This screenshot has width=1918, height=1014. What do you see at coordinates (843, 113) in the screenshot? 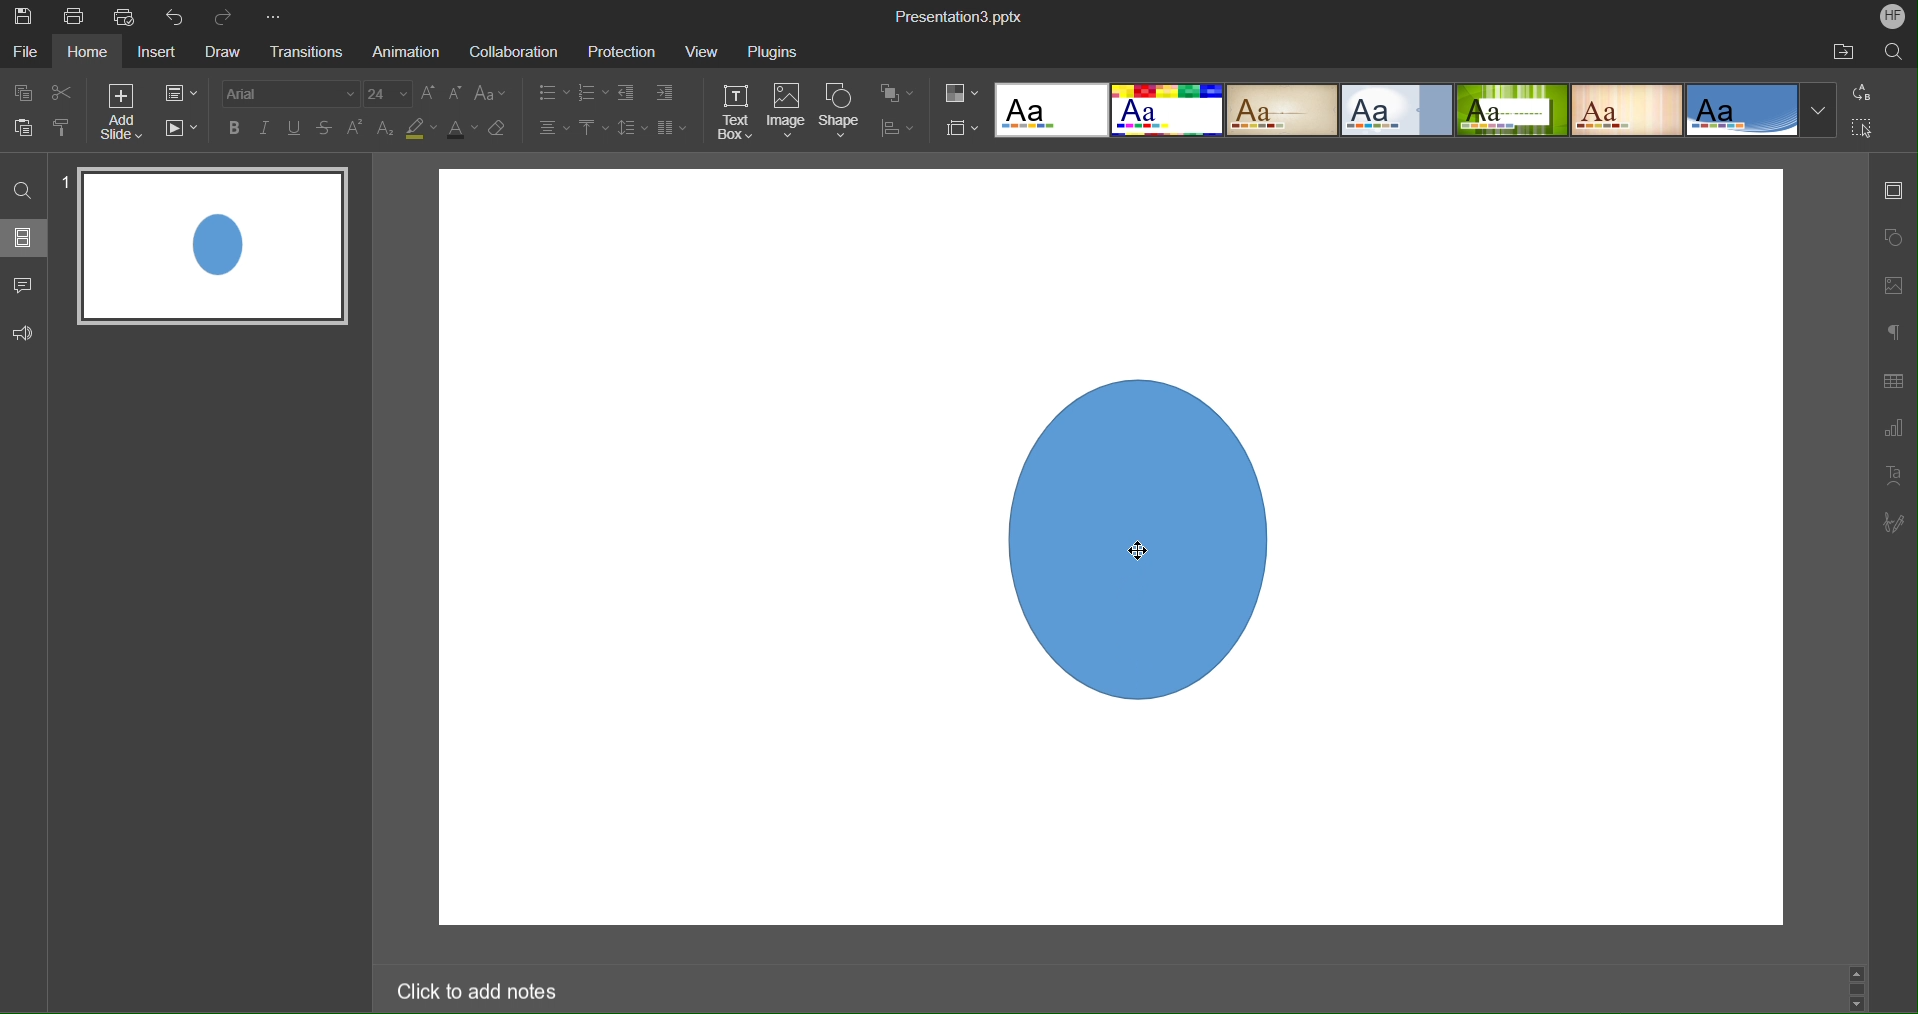
I see `Shape` at bounding box center [843, 113].